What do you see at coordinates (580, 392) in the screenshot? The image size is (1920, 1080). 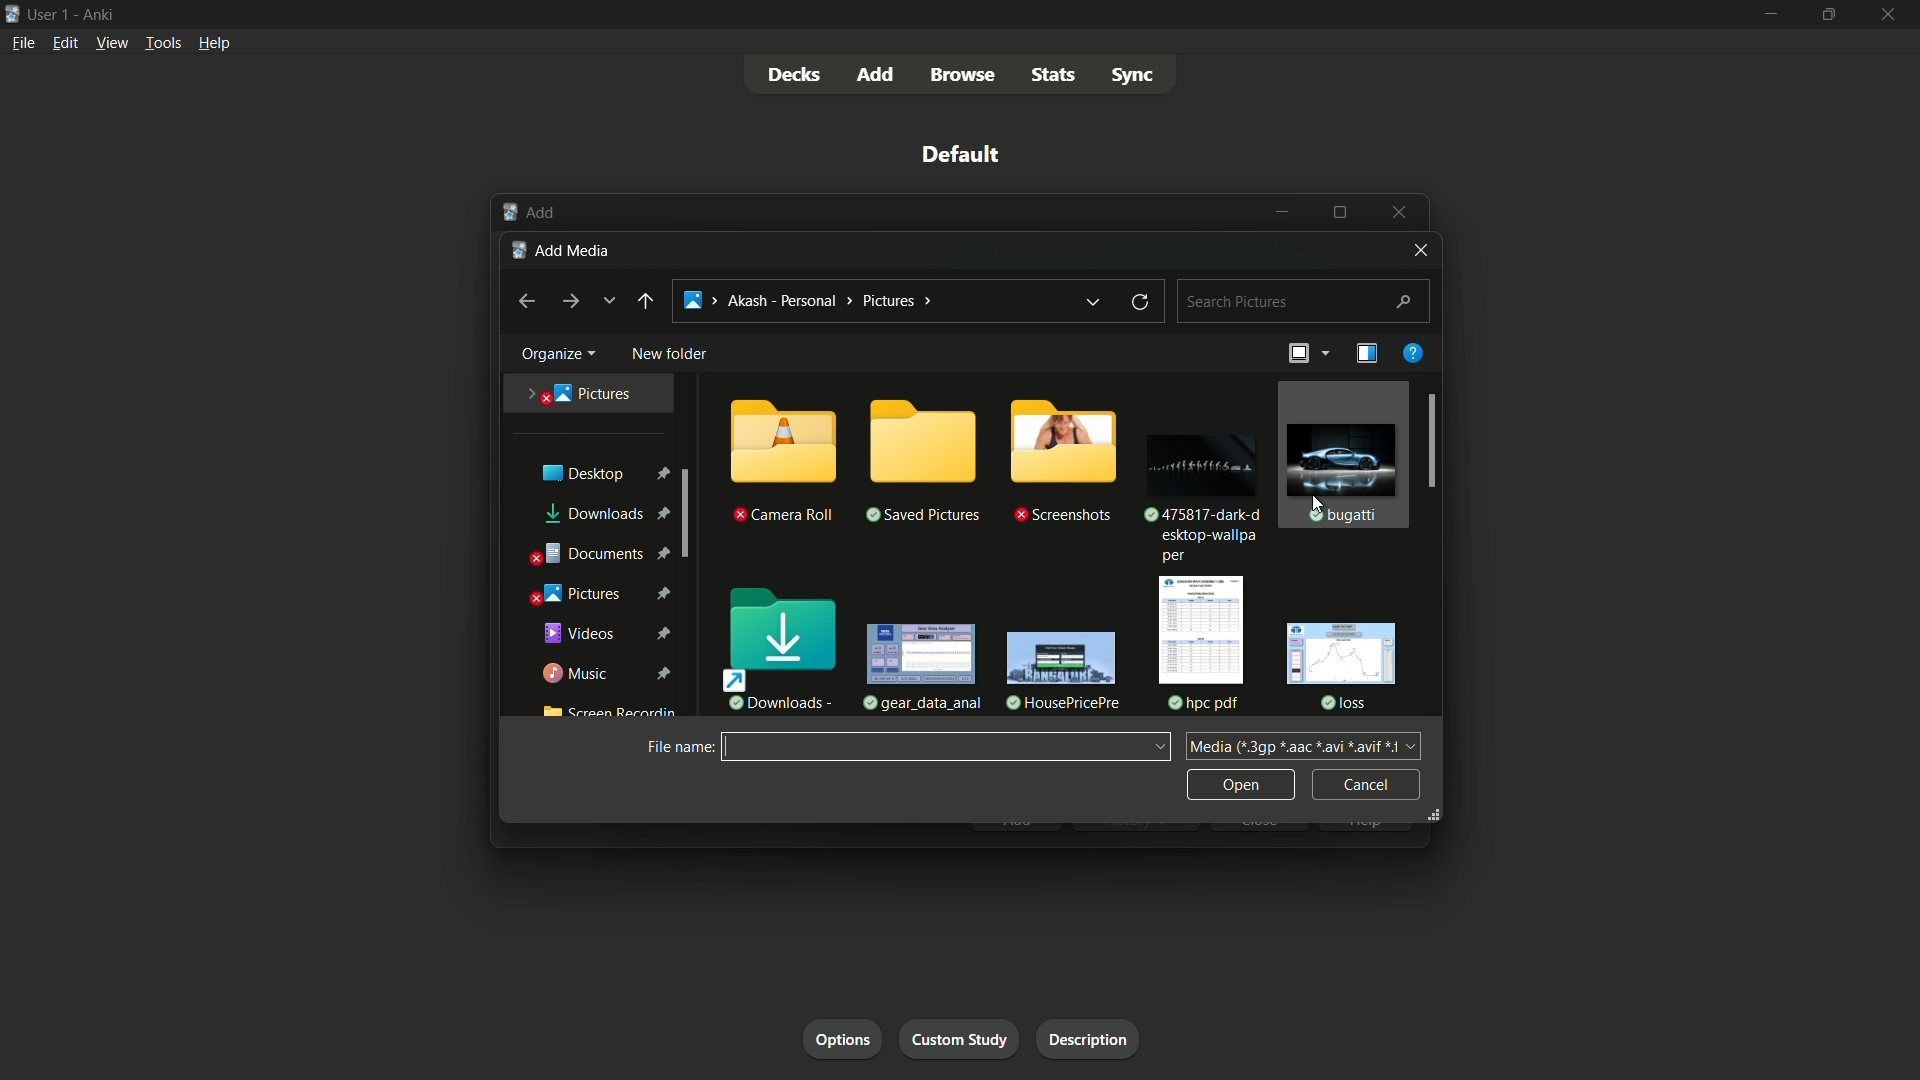 I see `pictures` at bounding box center [580, 392].